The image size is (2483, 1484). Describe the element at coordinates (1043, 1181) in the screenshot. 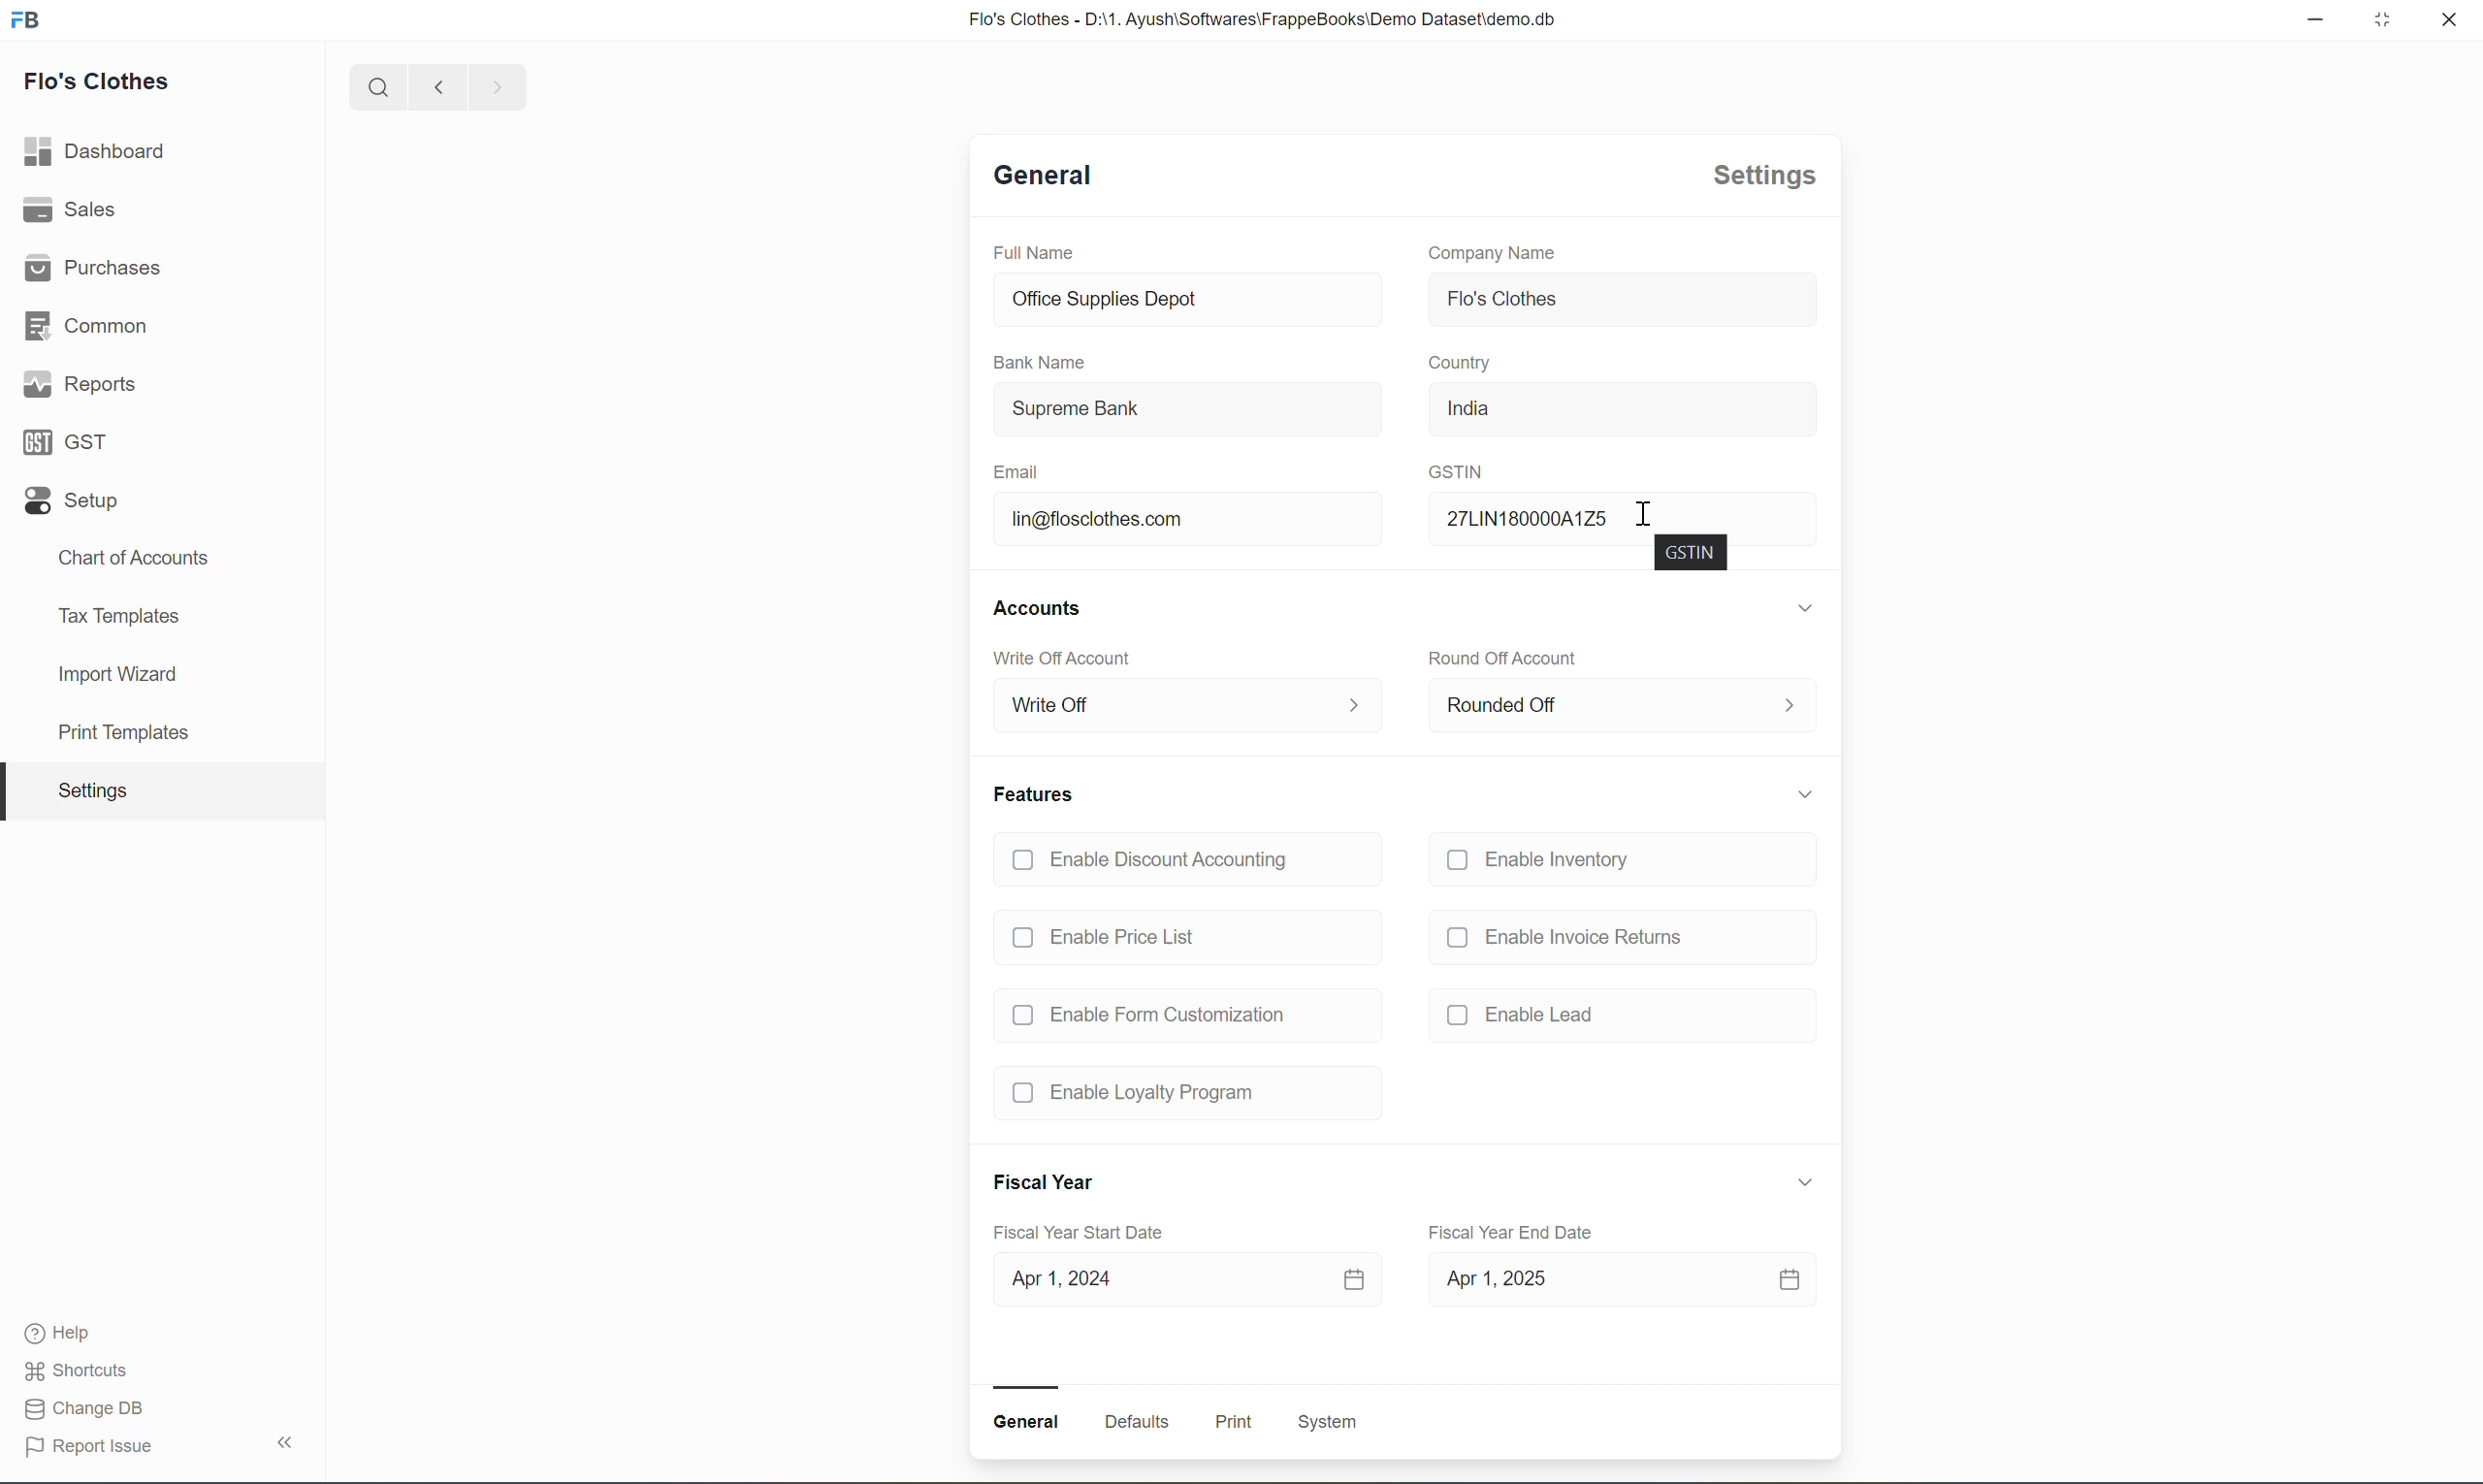

I see `Fiscal Year` at that location.